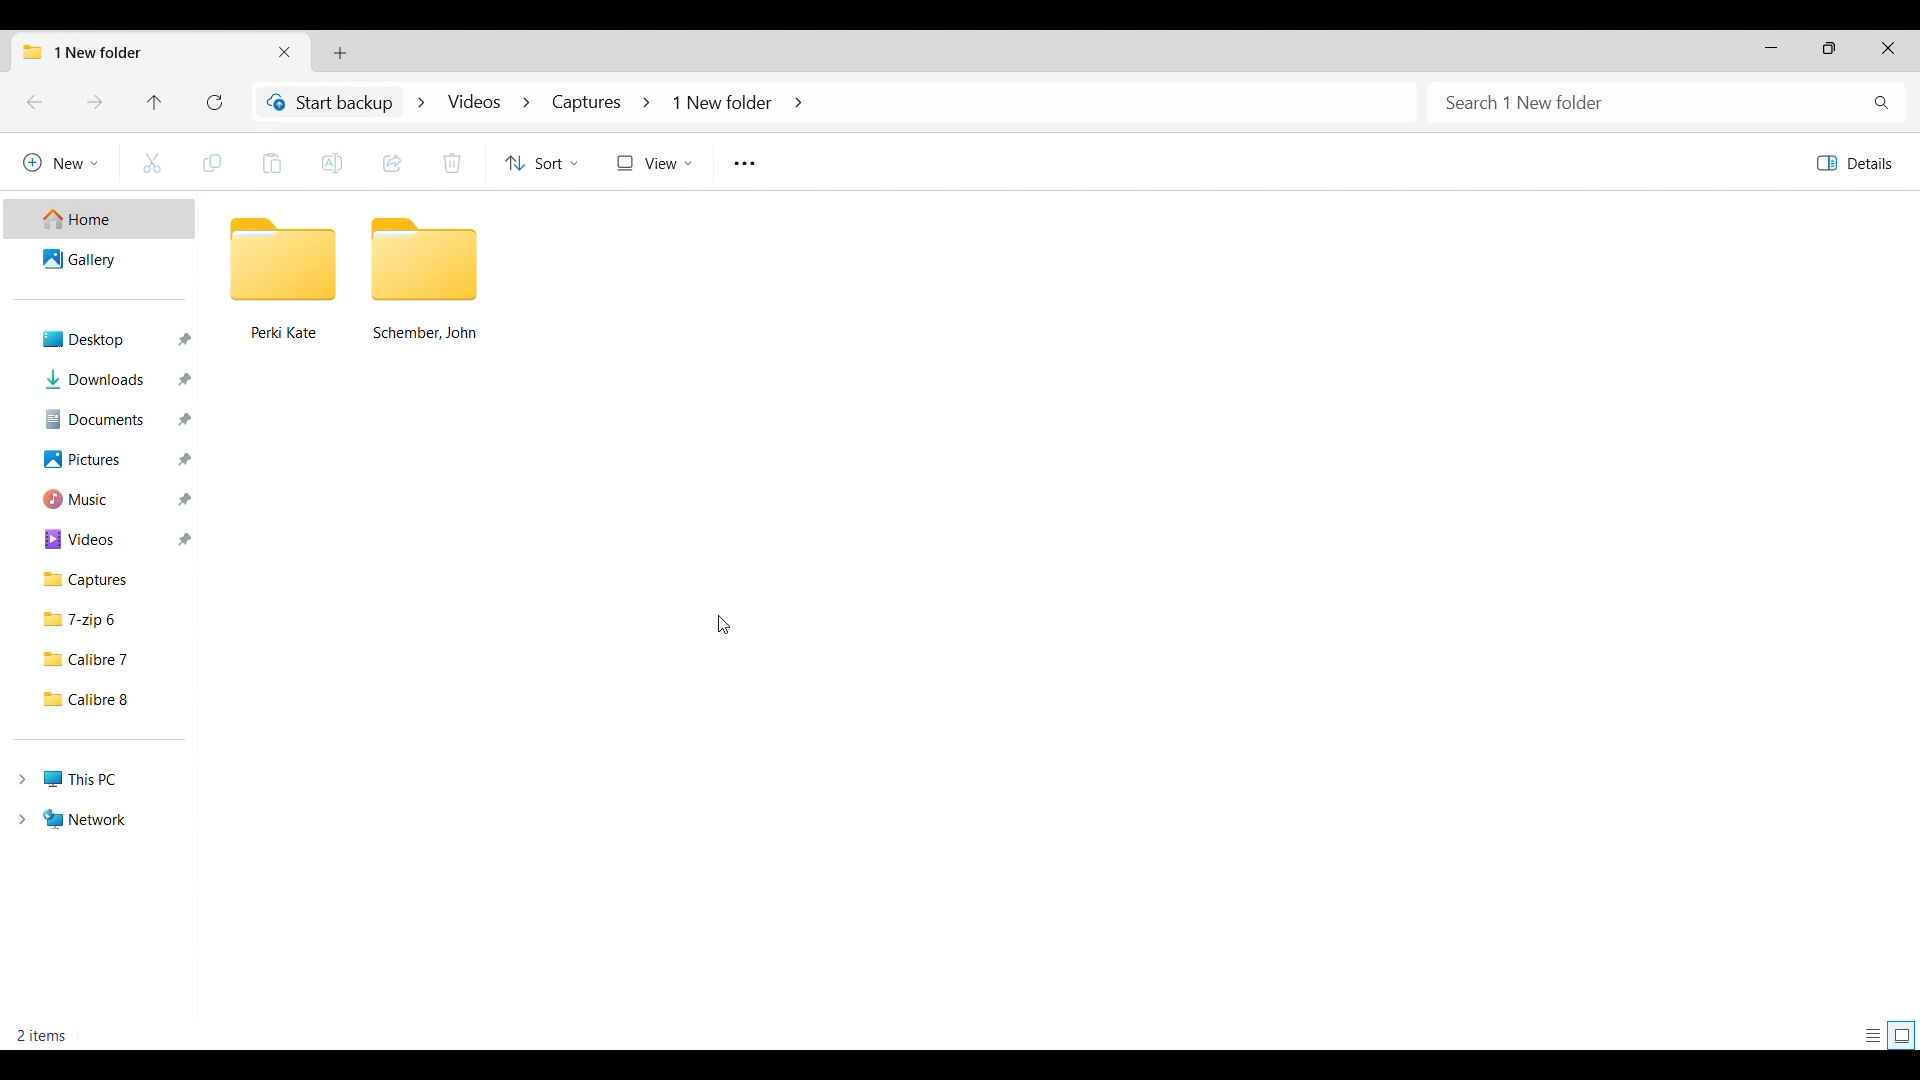 Image resolution: width=1920 pixels, height=1080 pixels. Describe the element at coordinates (213, 164) in the screenshot. I see `Copy` at that location.